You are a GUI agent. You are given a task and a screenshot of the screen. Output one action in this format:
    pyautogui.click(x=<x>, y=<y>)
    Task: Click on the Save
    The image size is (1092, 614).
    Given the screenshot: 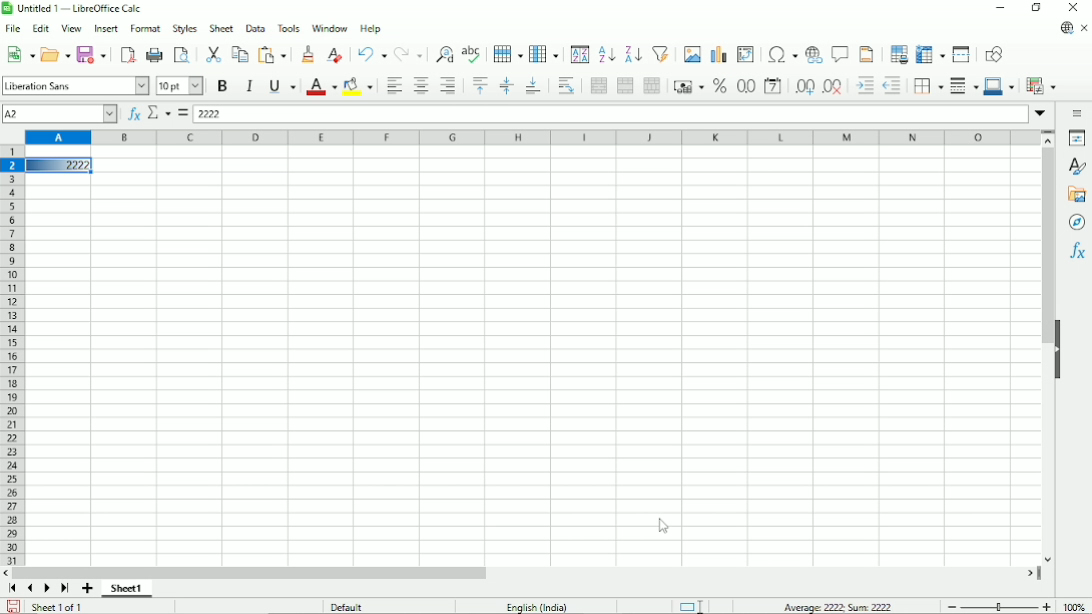 What is the action you would take?
    pyautogui.click(x=92, y=54)
    